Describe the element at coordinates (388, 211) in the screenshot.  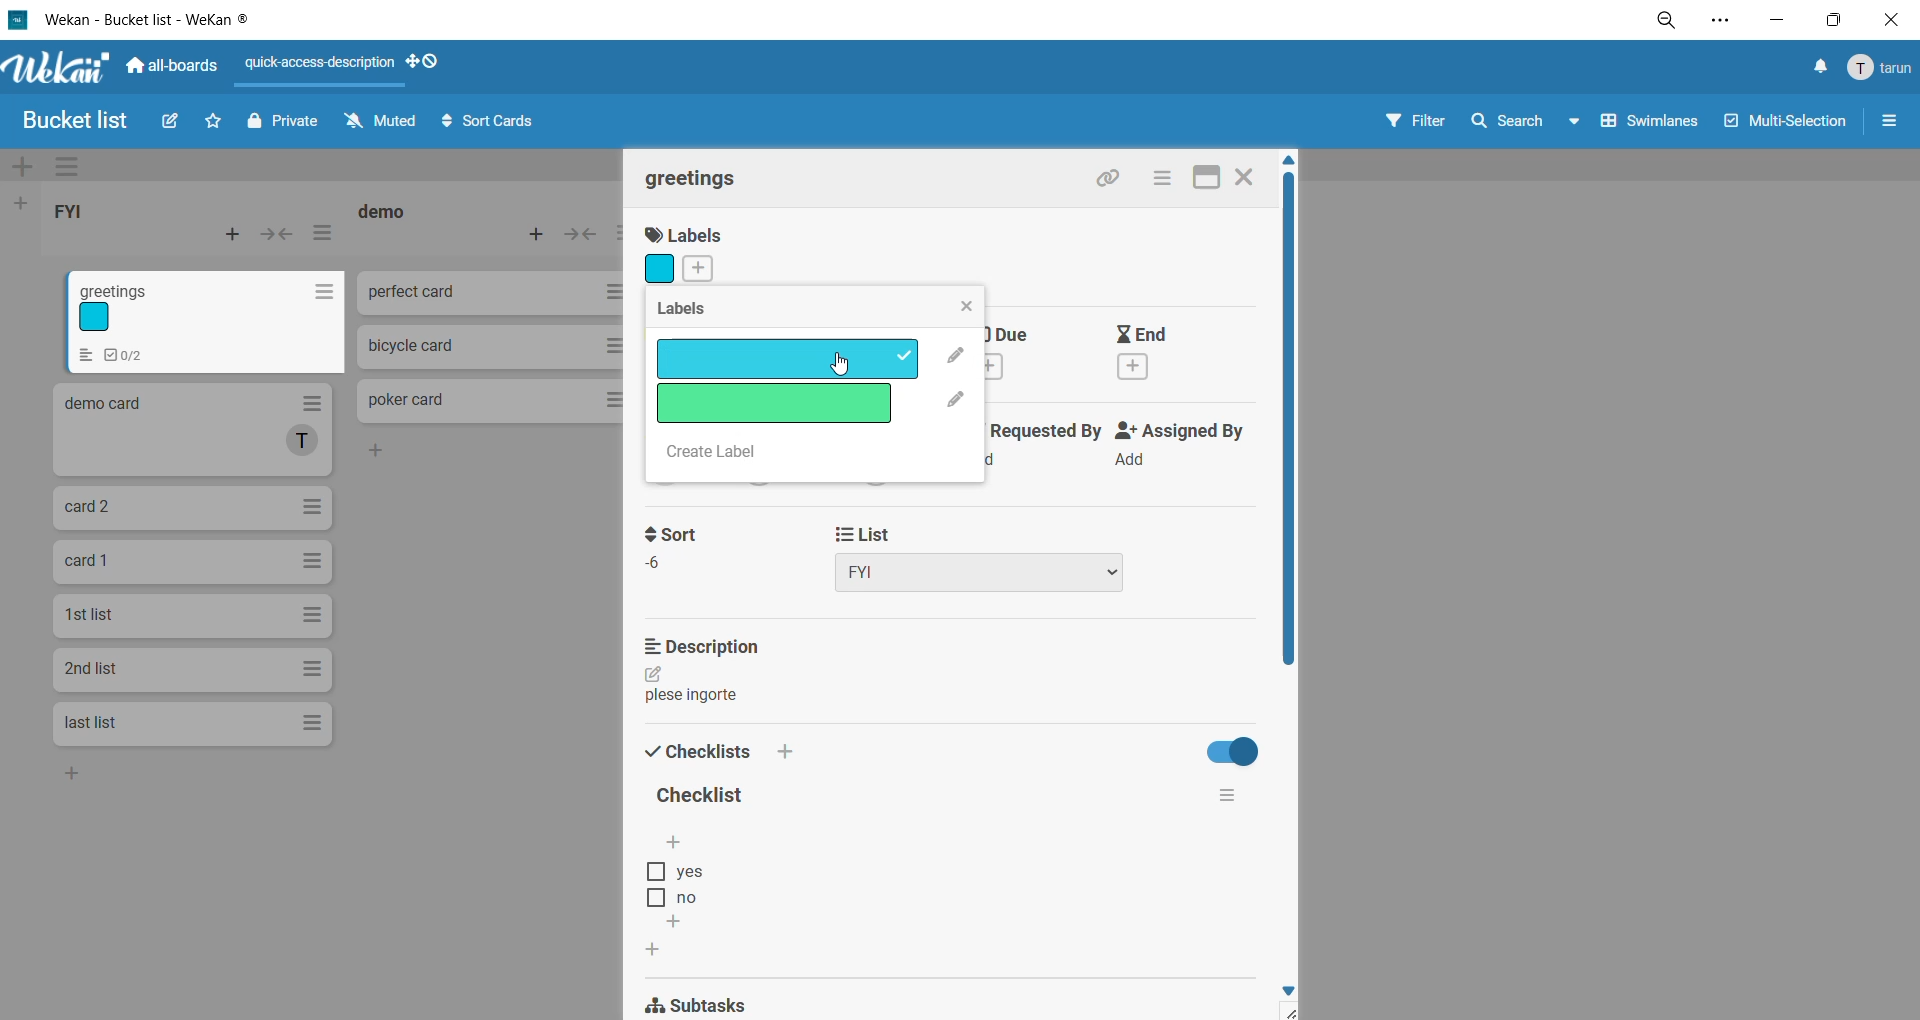
I see `list title` at that location.